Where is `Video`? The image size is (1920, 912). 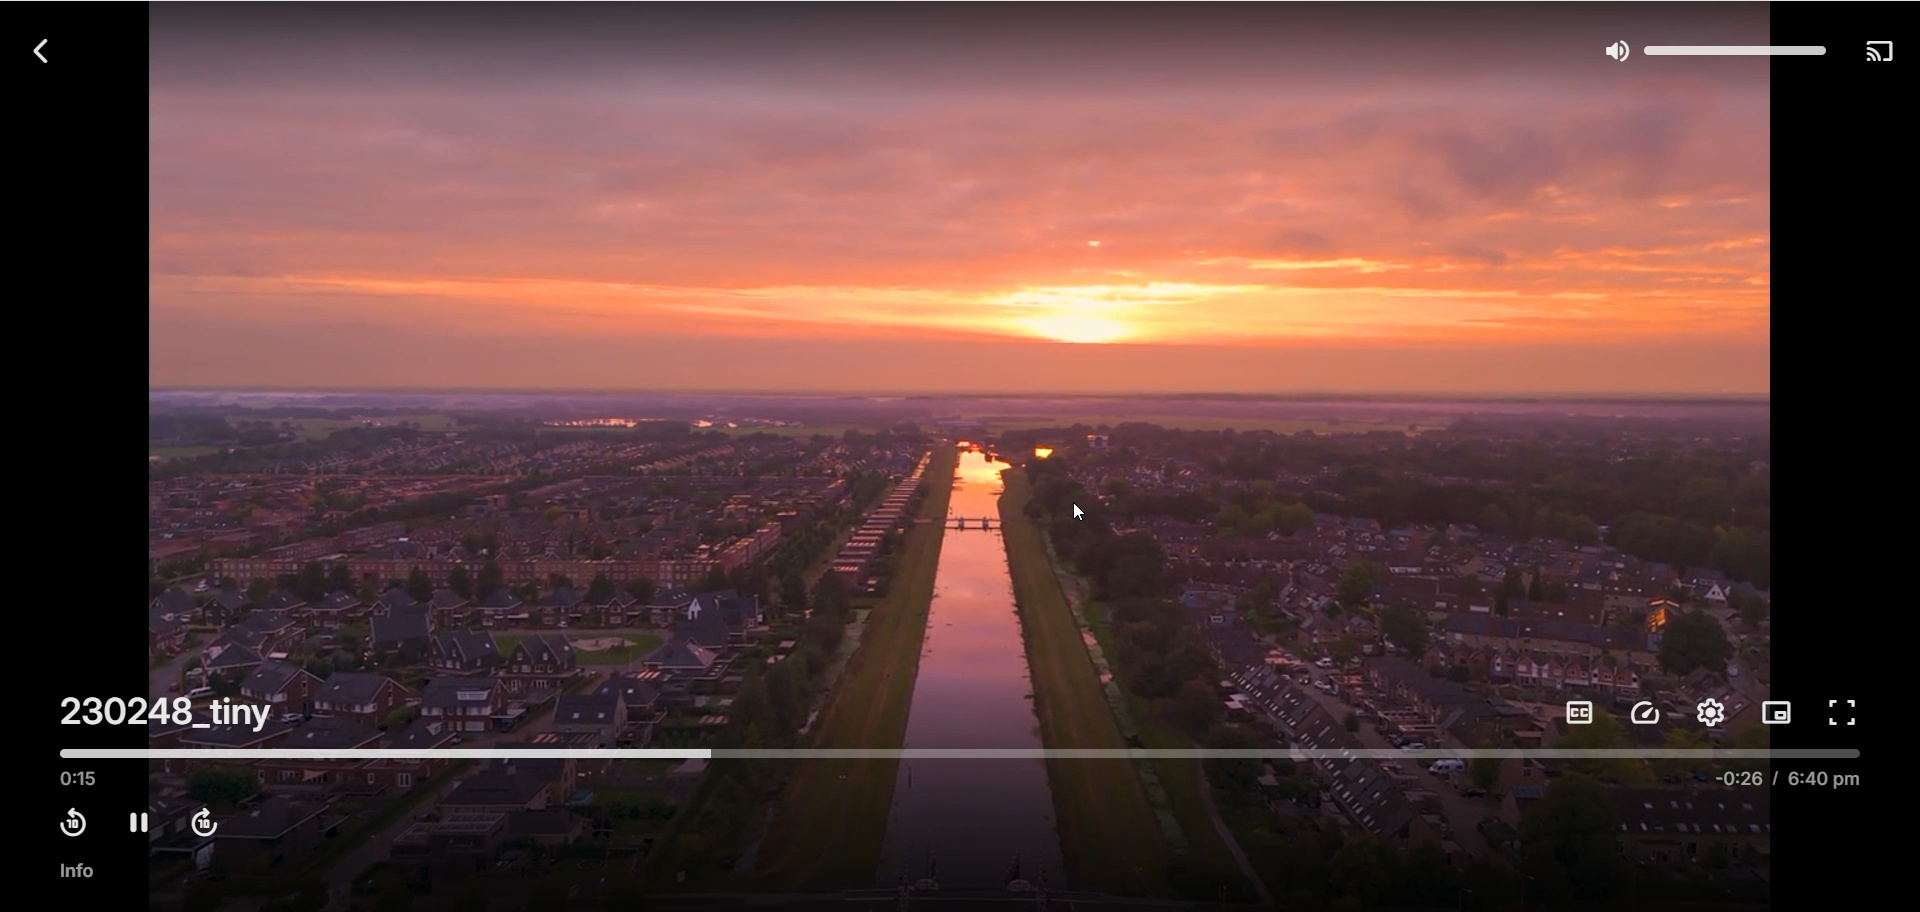
Video is located at coordinates (965, 371).